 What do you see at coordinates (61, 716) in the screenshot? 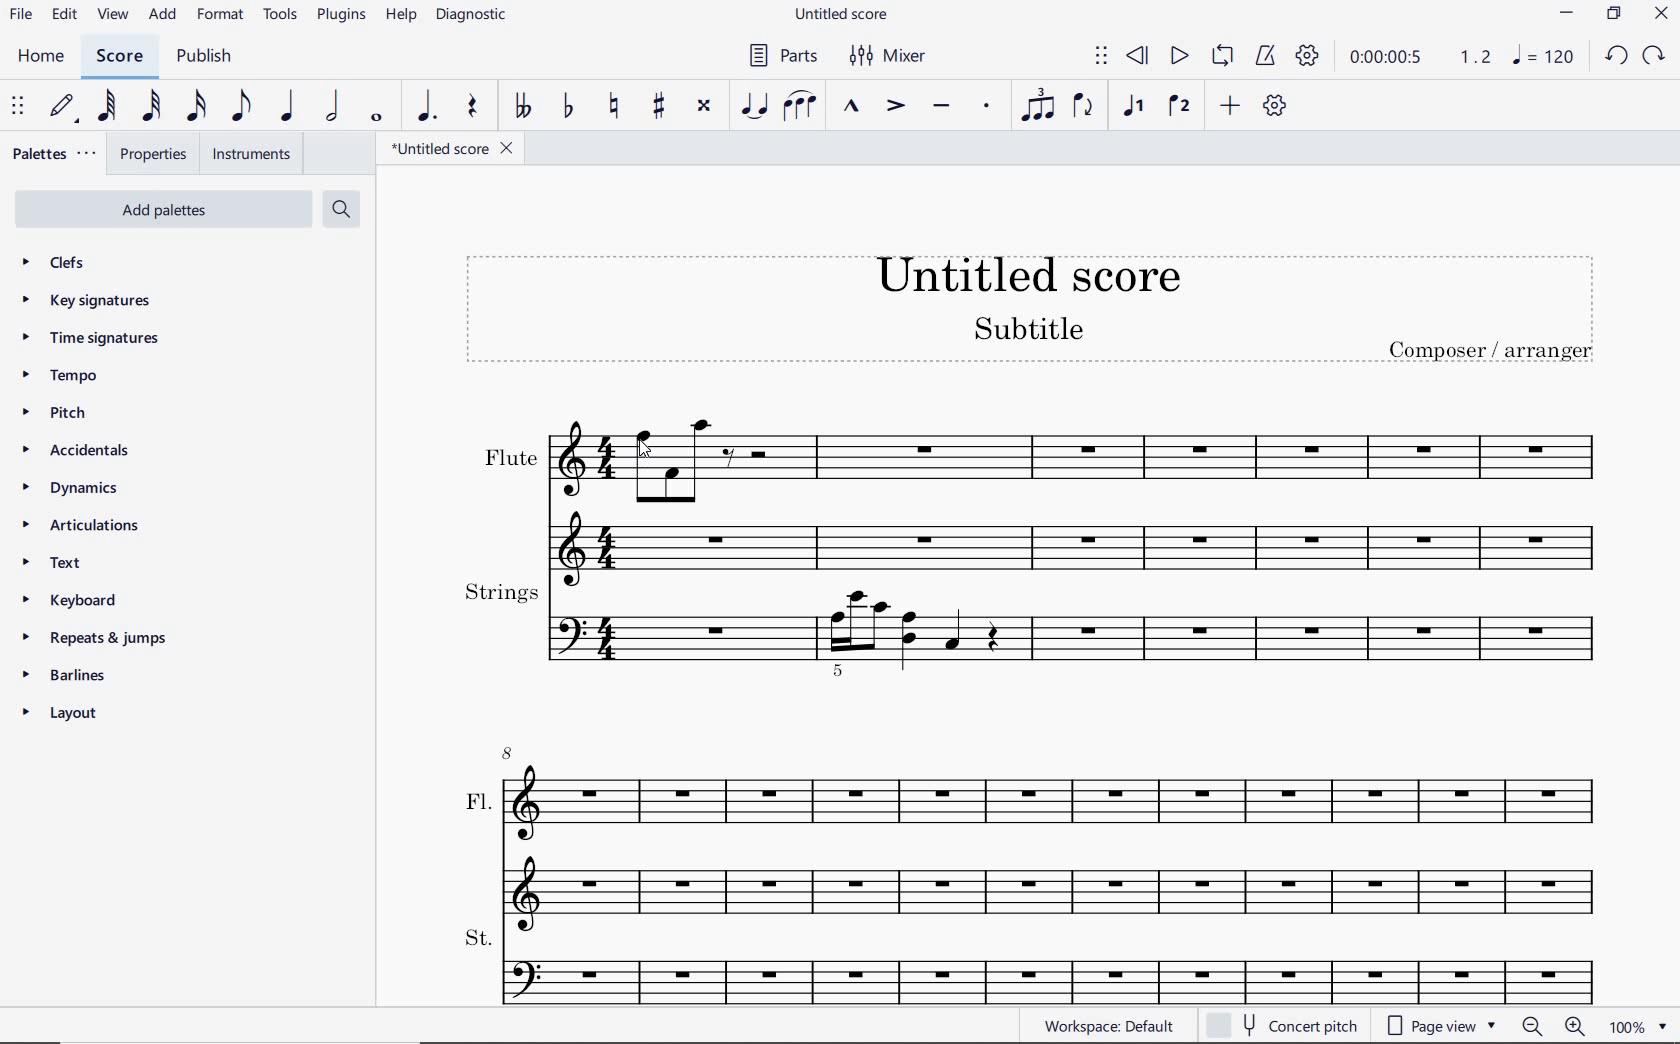
I see `layout` at bounding box center [61, 716].